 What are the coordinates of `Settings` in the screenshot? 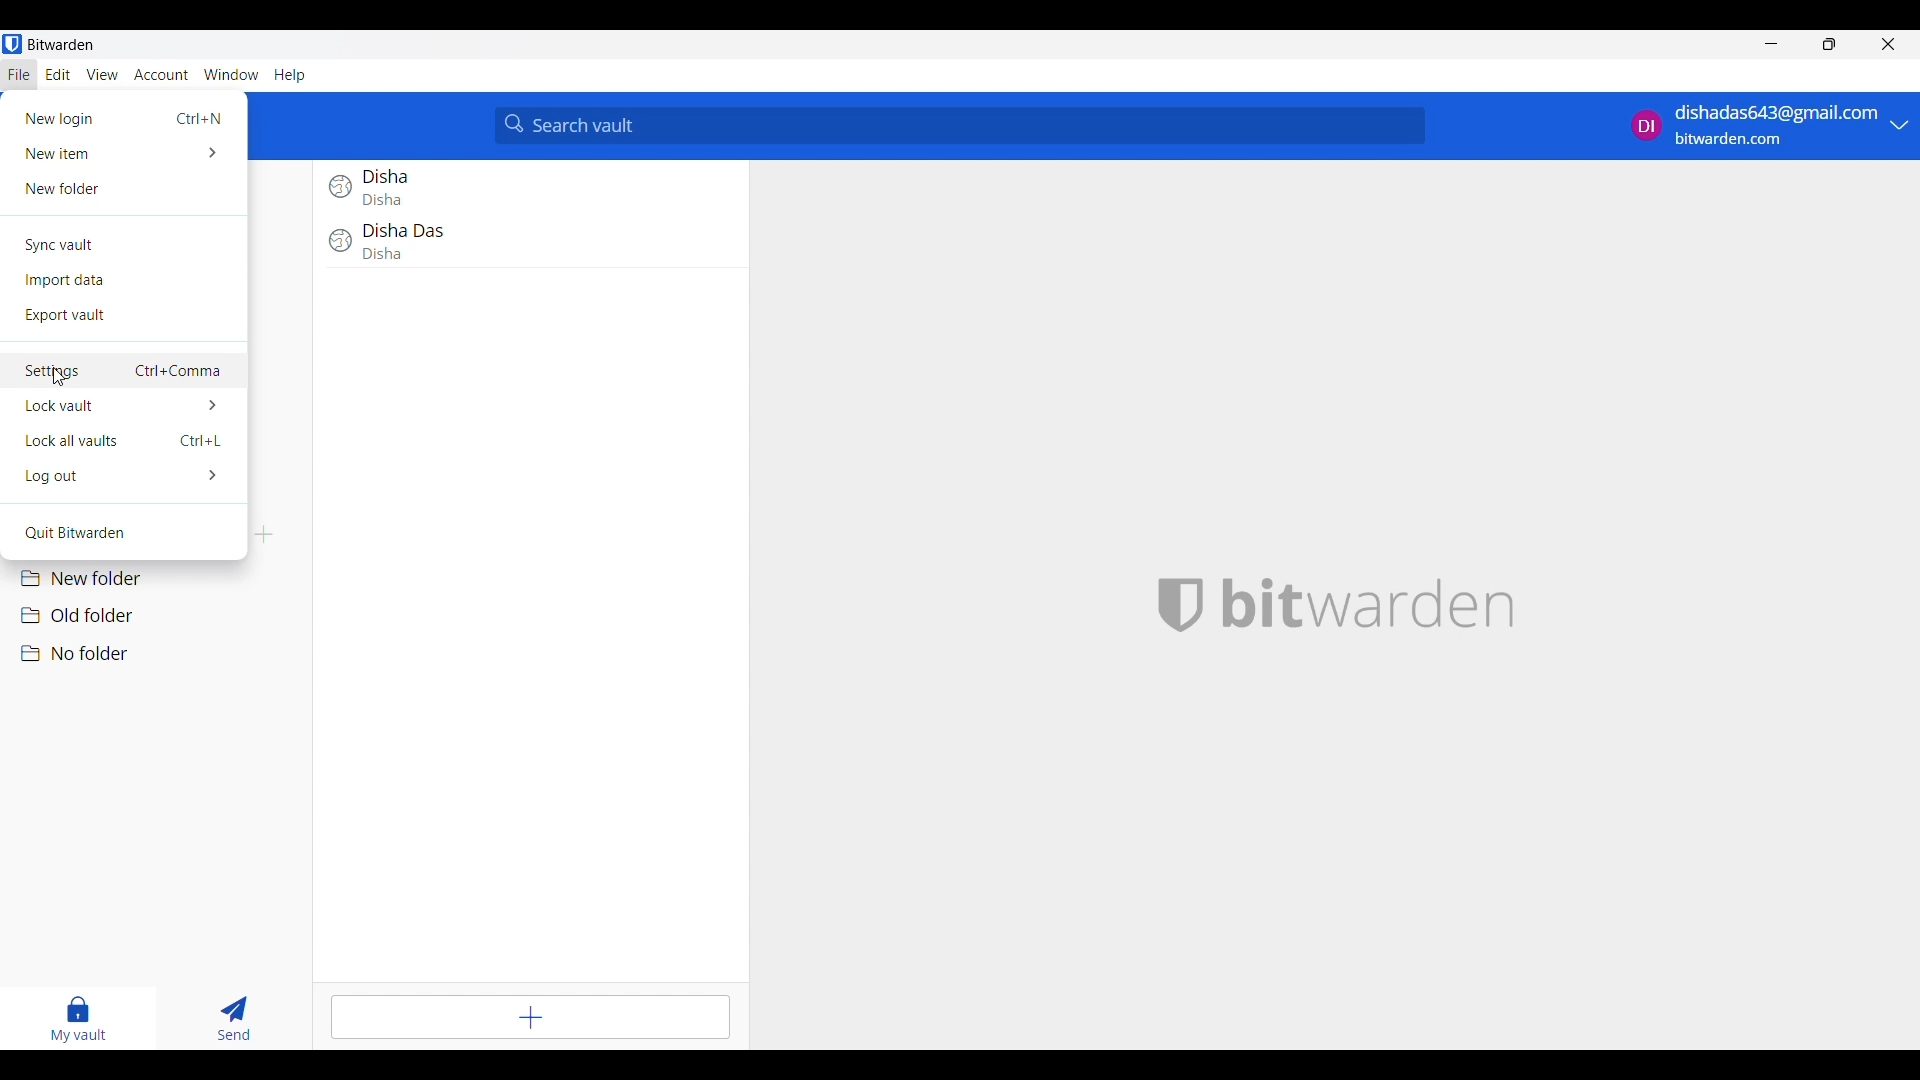 It's located at (123, 370).